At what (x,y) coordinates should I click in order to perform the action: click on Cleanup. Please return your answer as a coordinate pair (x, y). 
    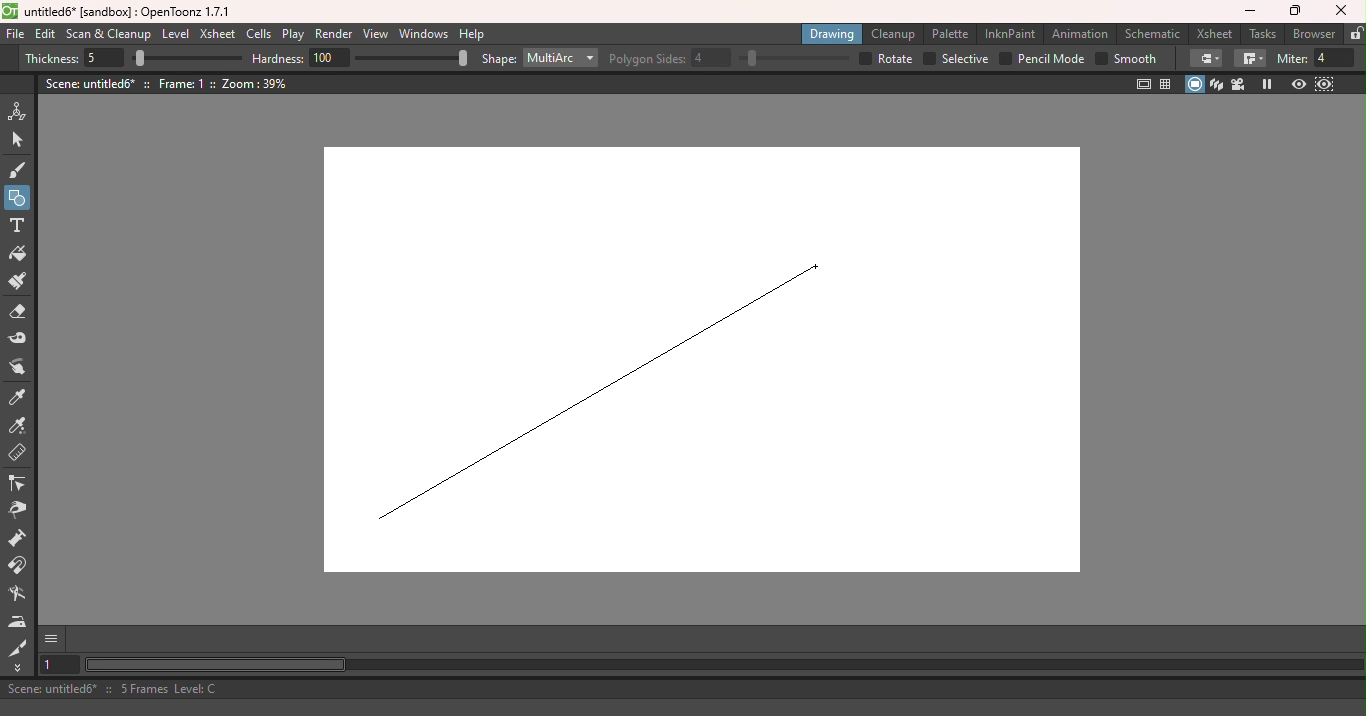
    Looking at the image, I should click on (892, 35).